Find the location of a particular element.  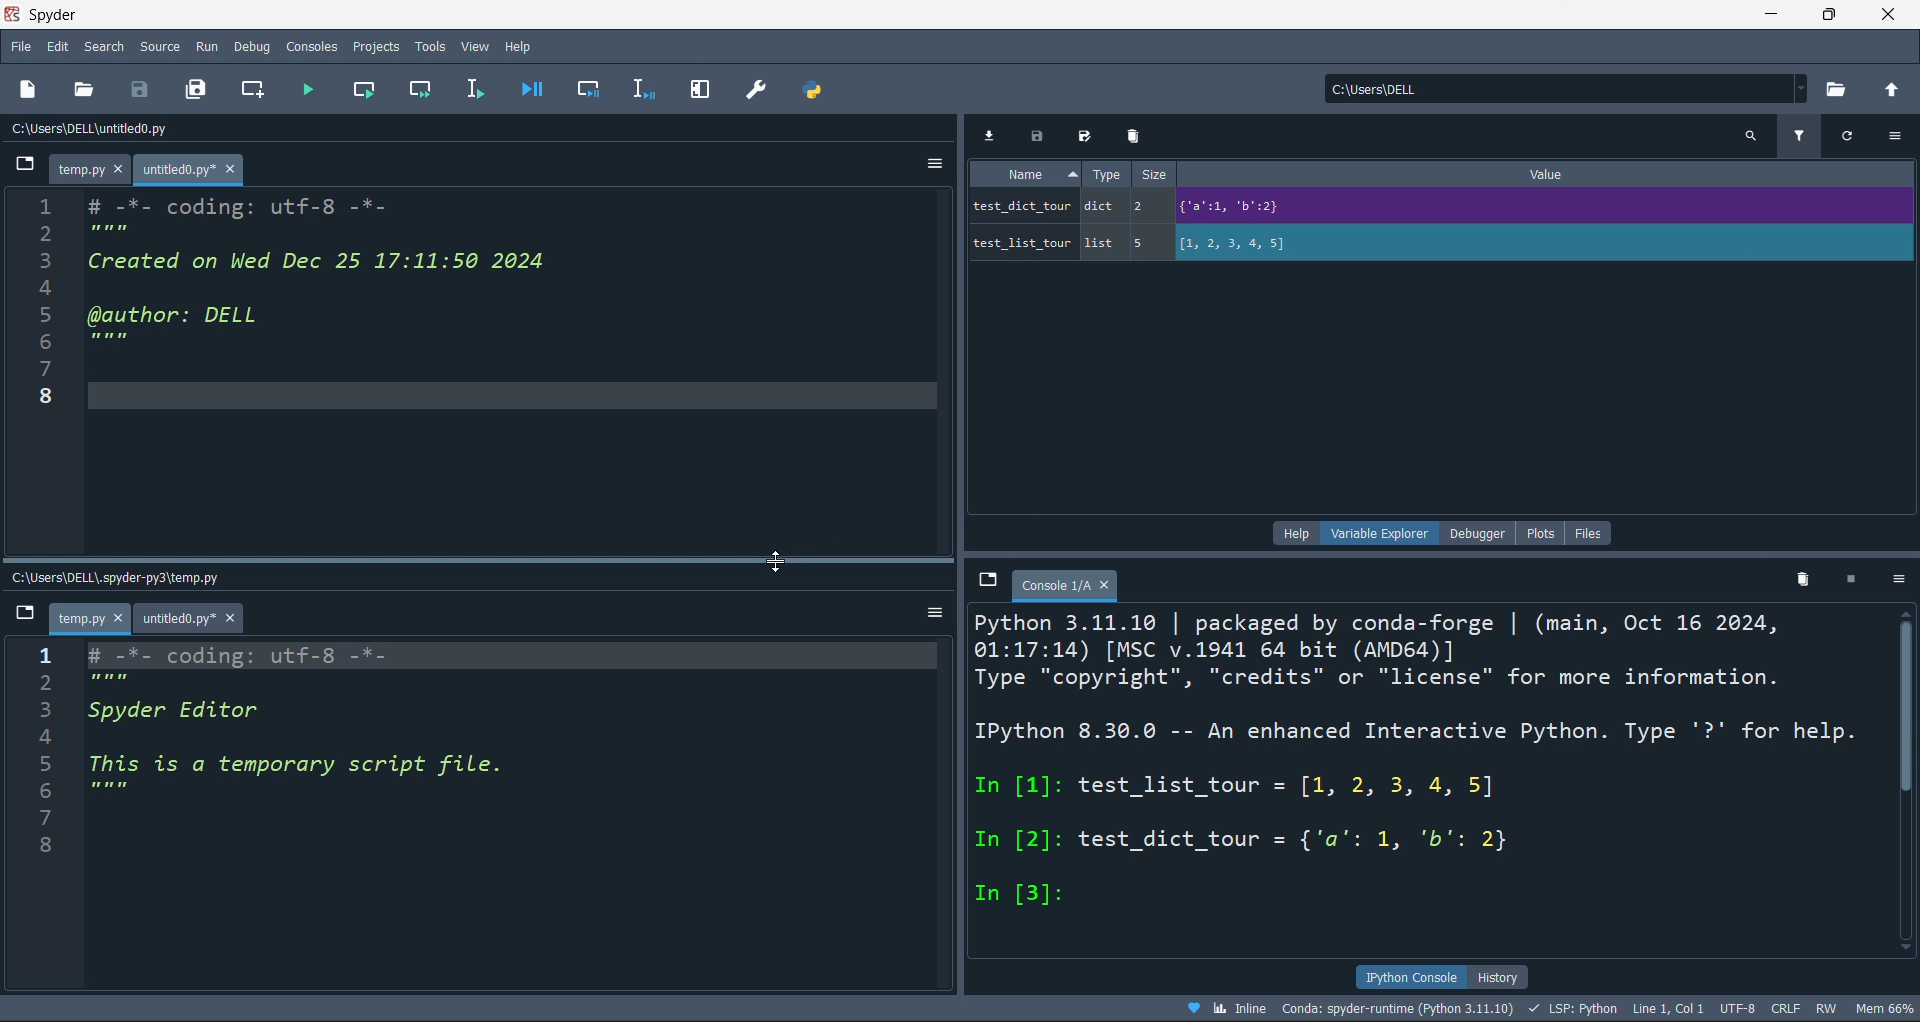

| test dict _tour dict 2 {'a':1, 'b':2} is located at coordinates (1379, 204).